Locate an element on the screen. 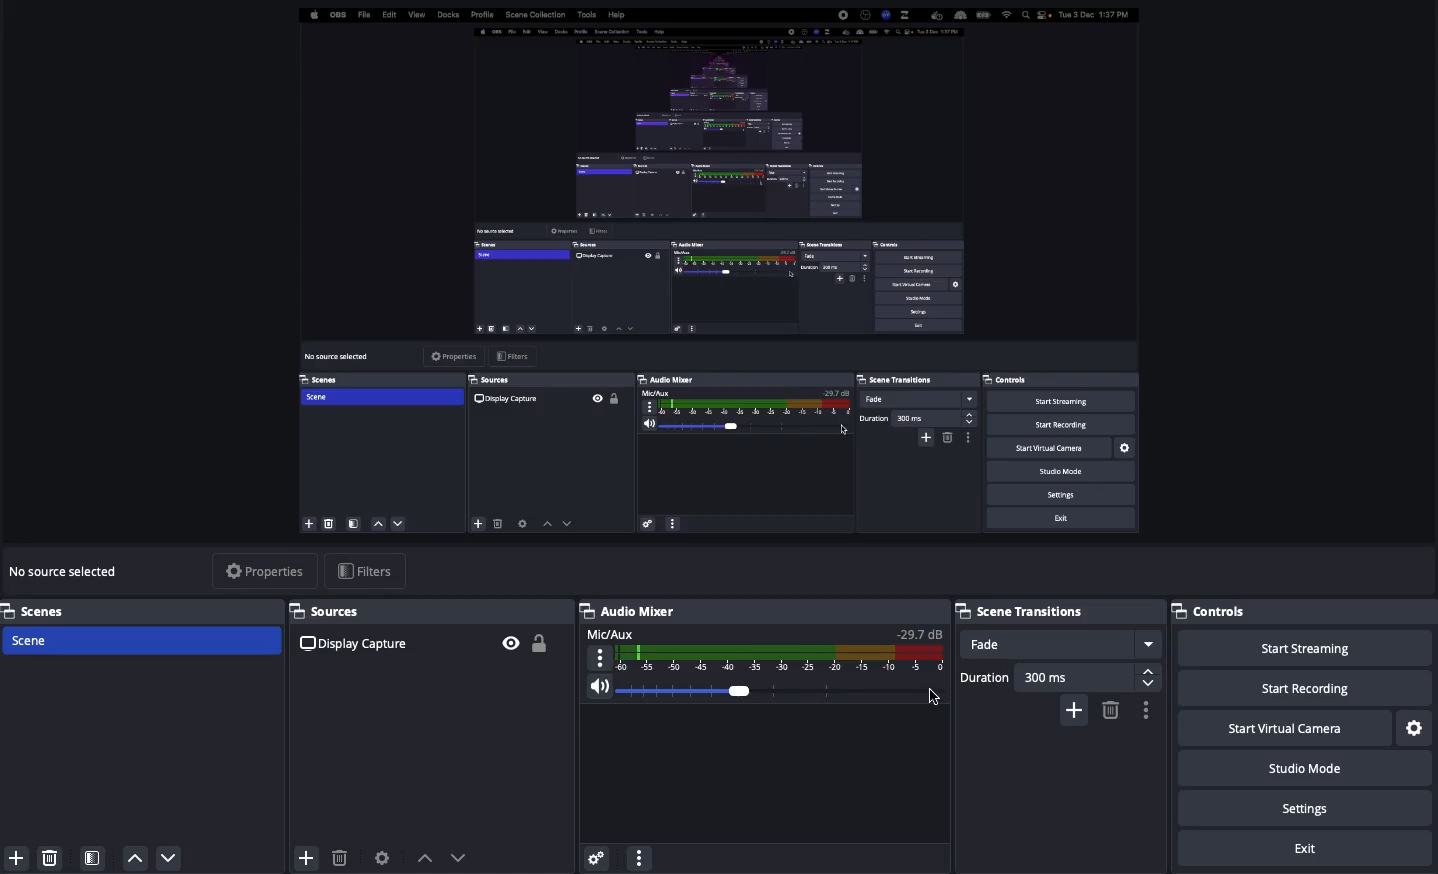 The width and height of the screenshot is (1438, 874). Move down is located at coordinates (459, 857).